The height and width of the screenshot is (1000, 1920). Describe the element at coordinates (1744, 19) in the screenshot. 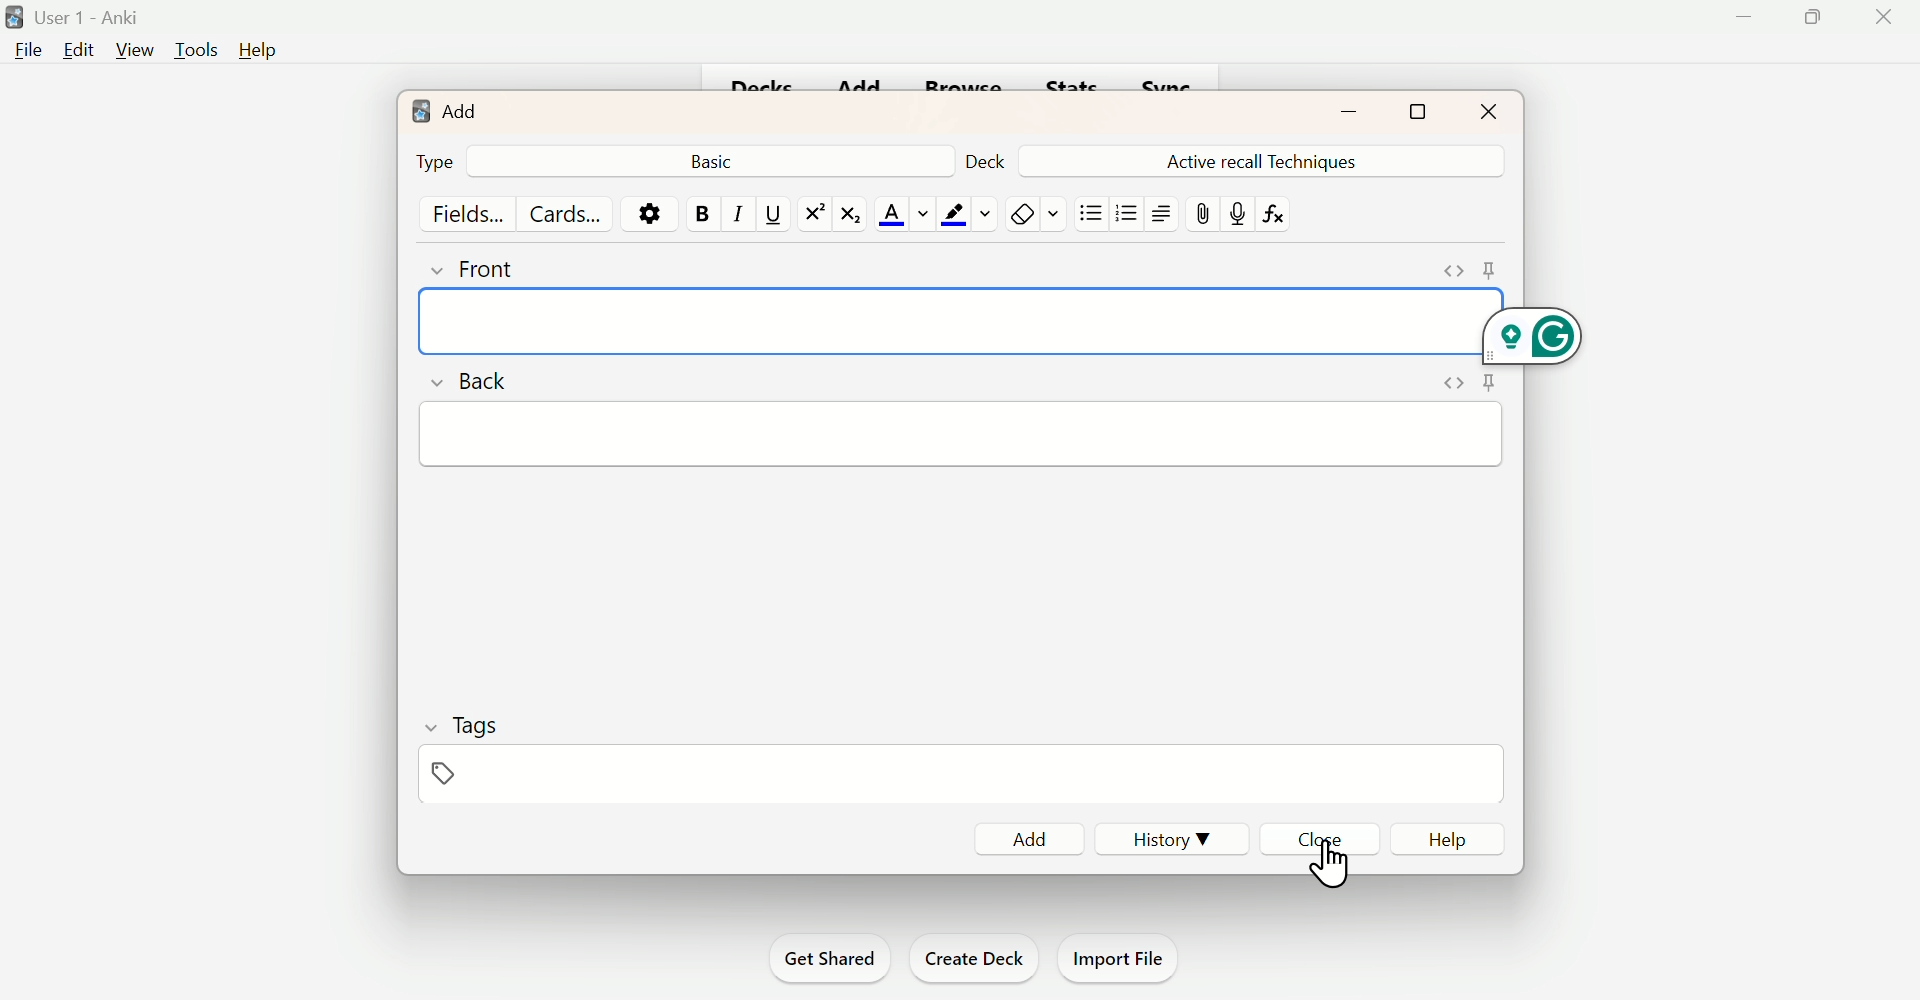

I see `Minimise` at that location.